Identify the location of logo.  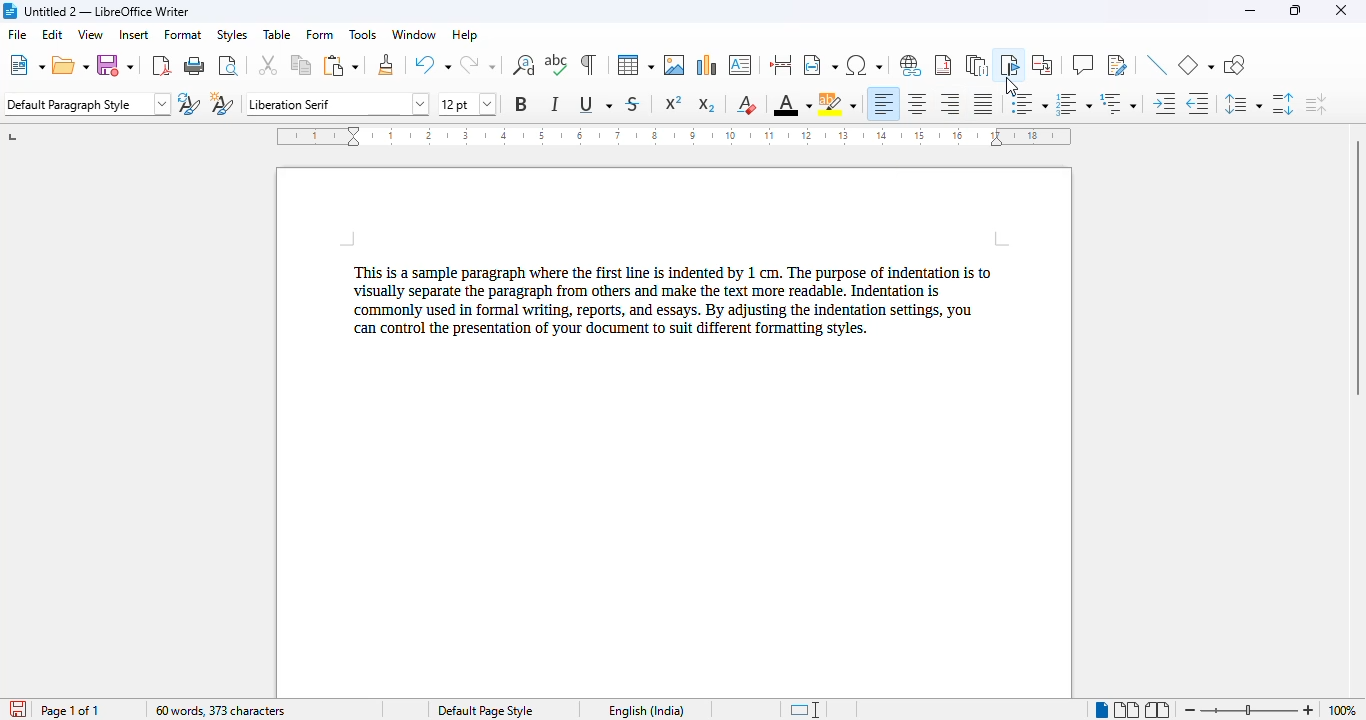
(9, 11).